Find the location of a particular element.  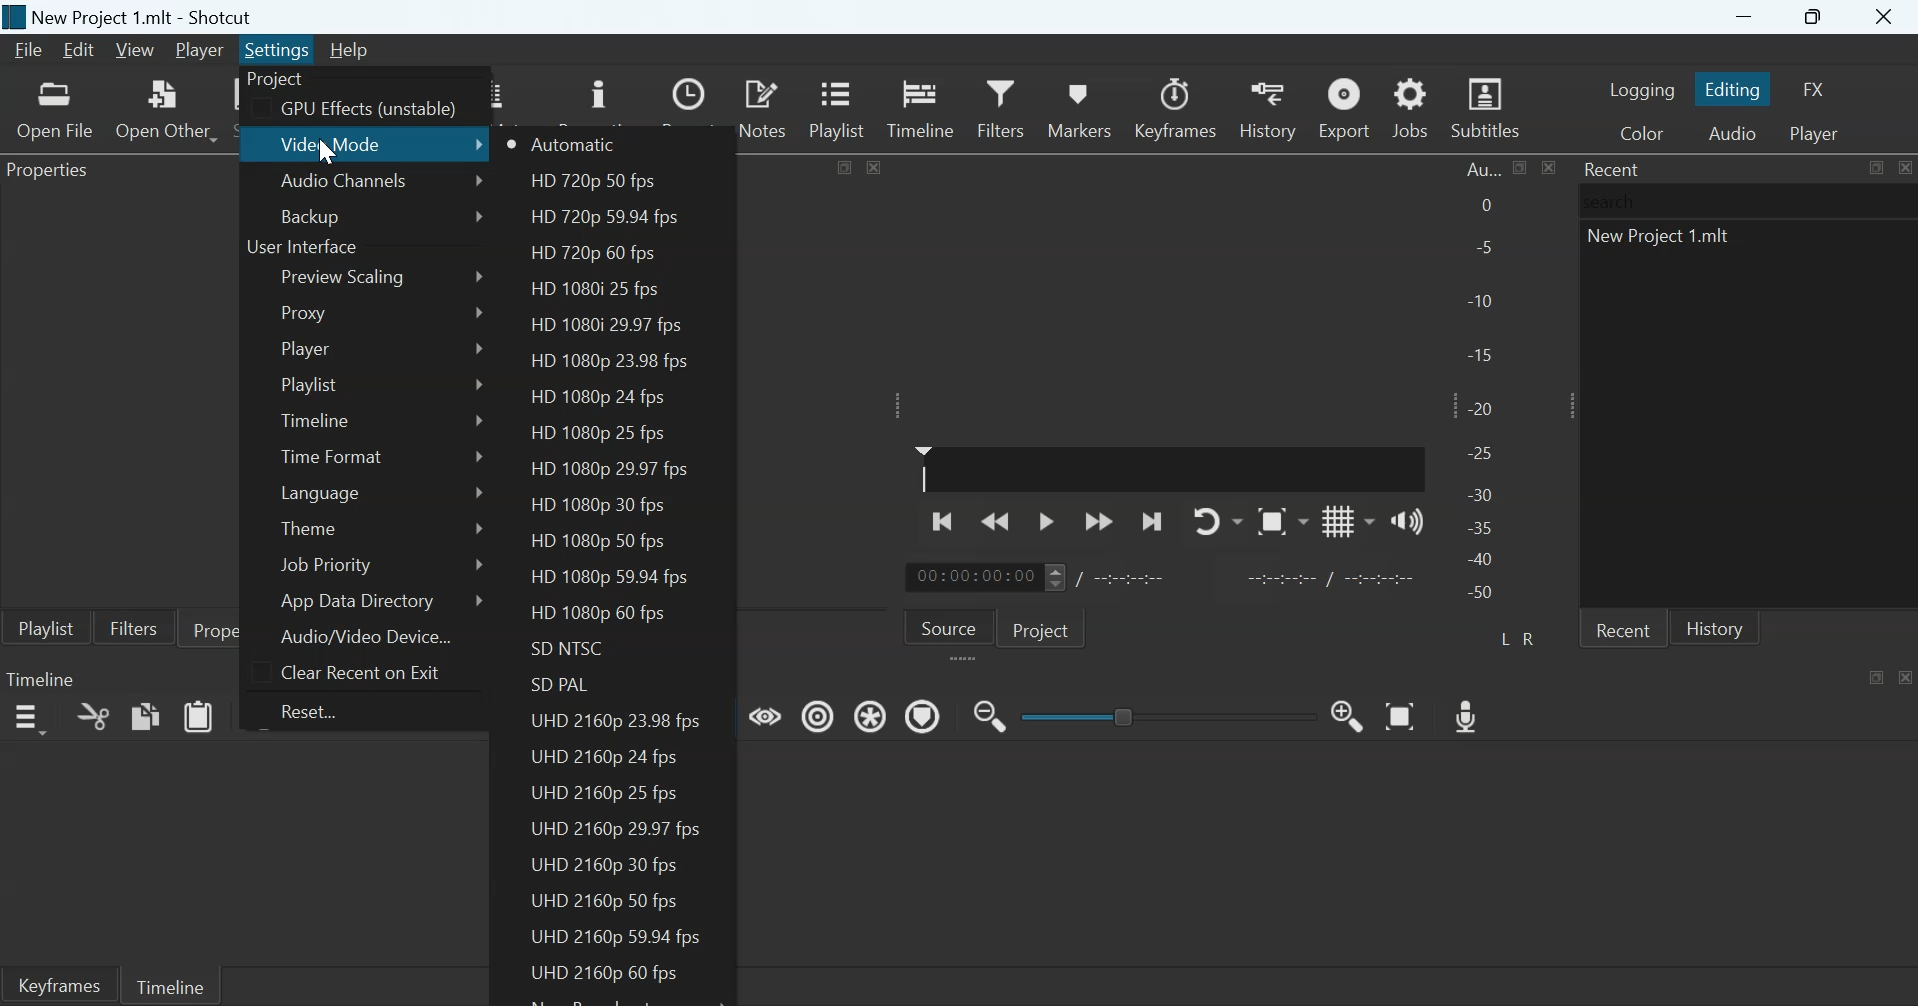

Timeline is located at coordinates (319, 418).